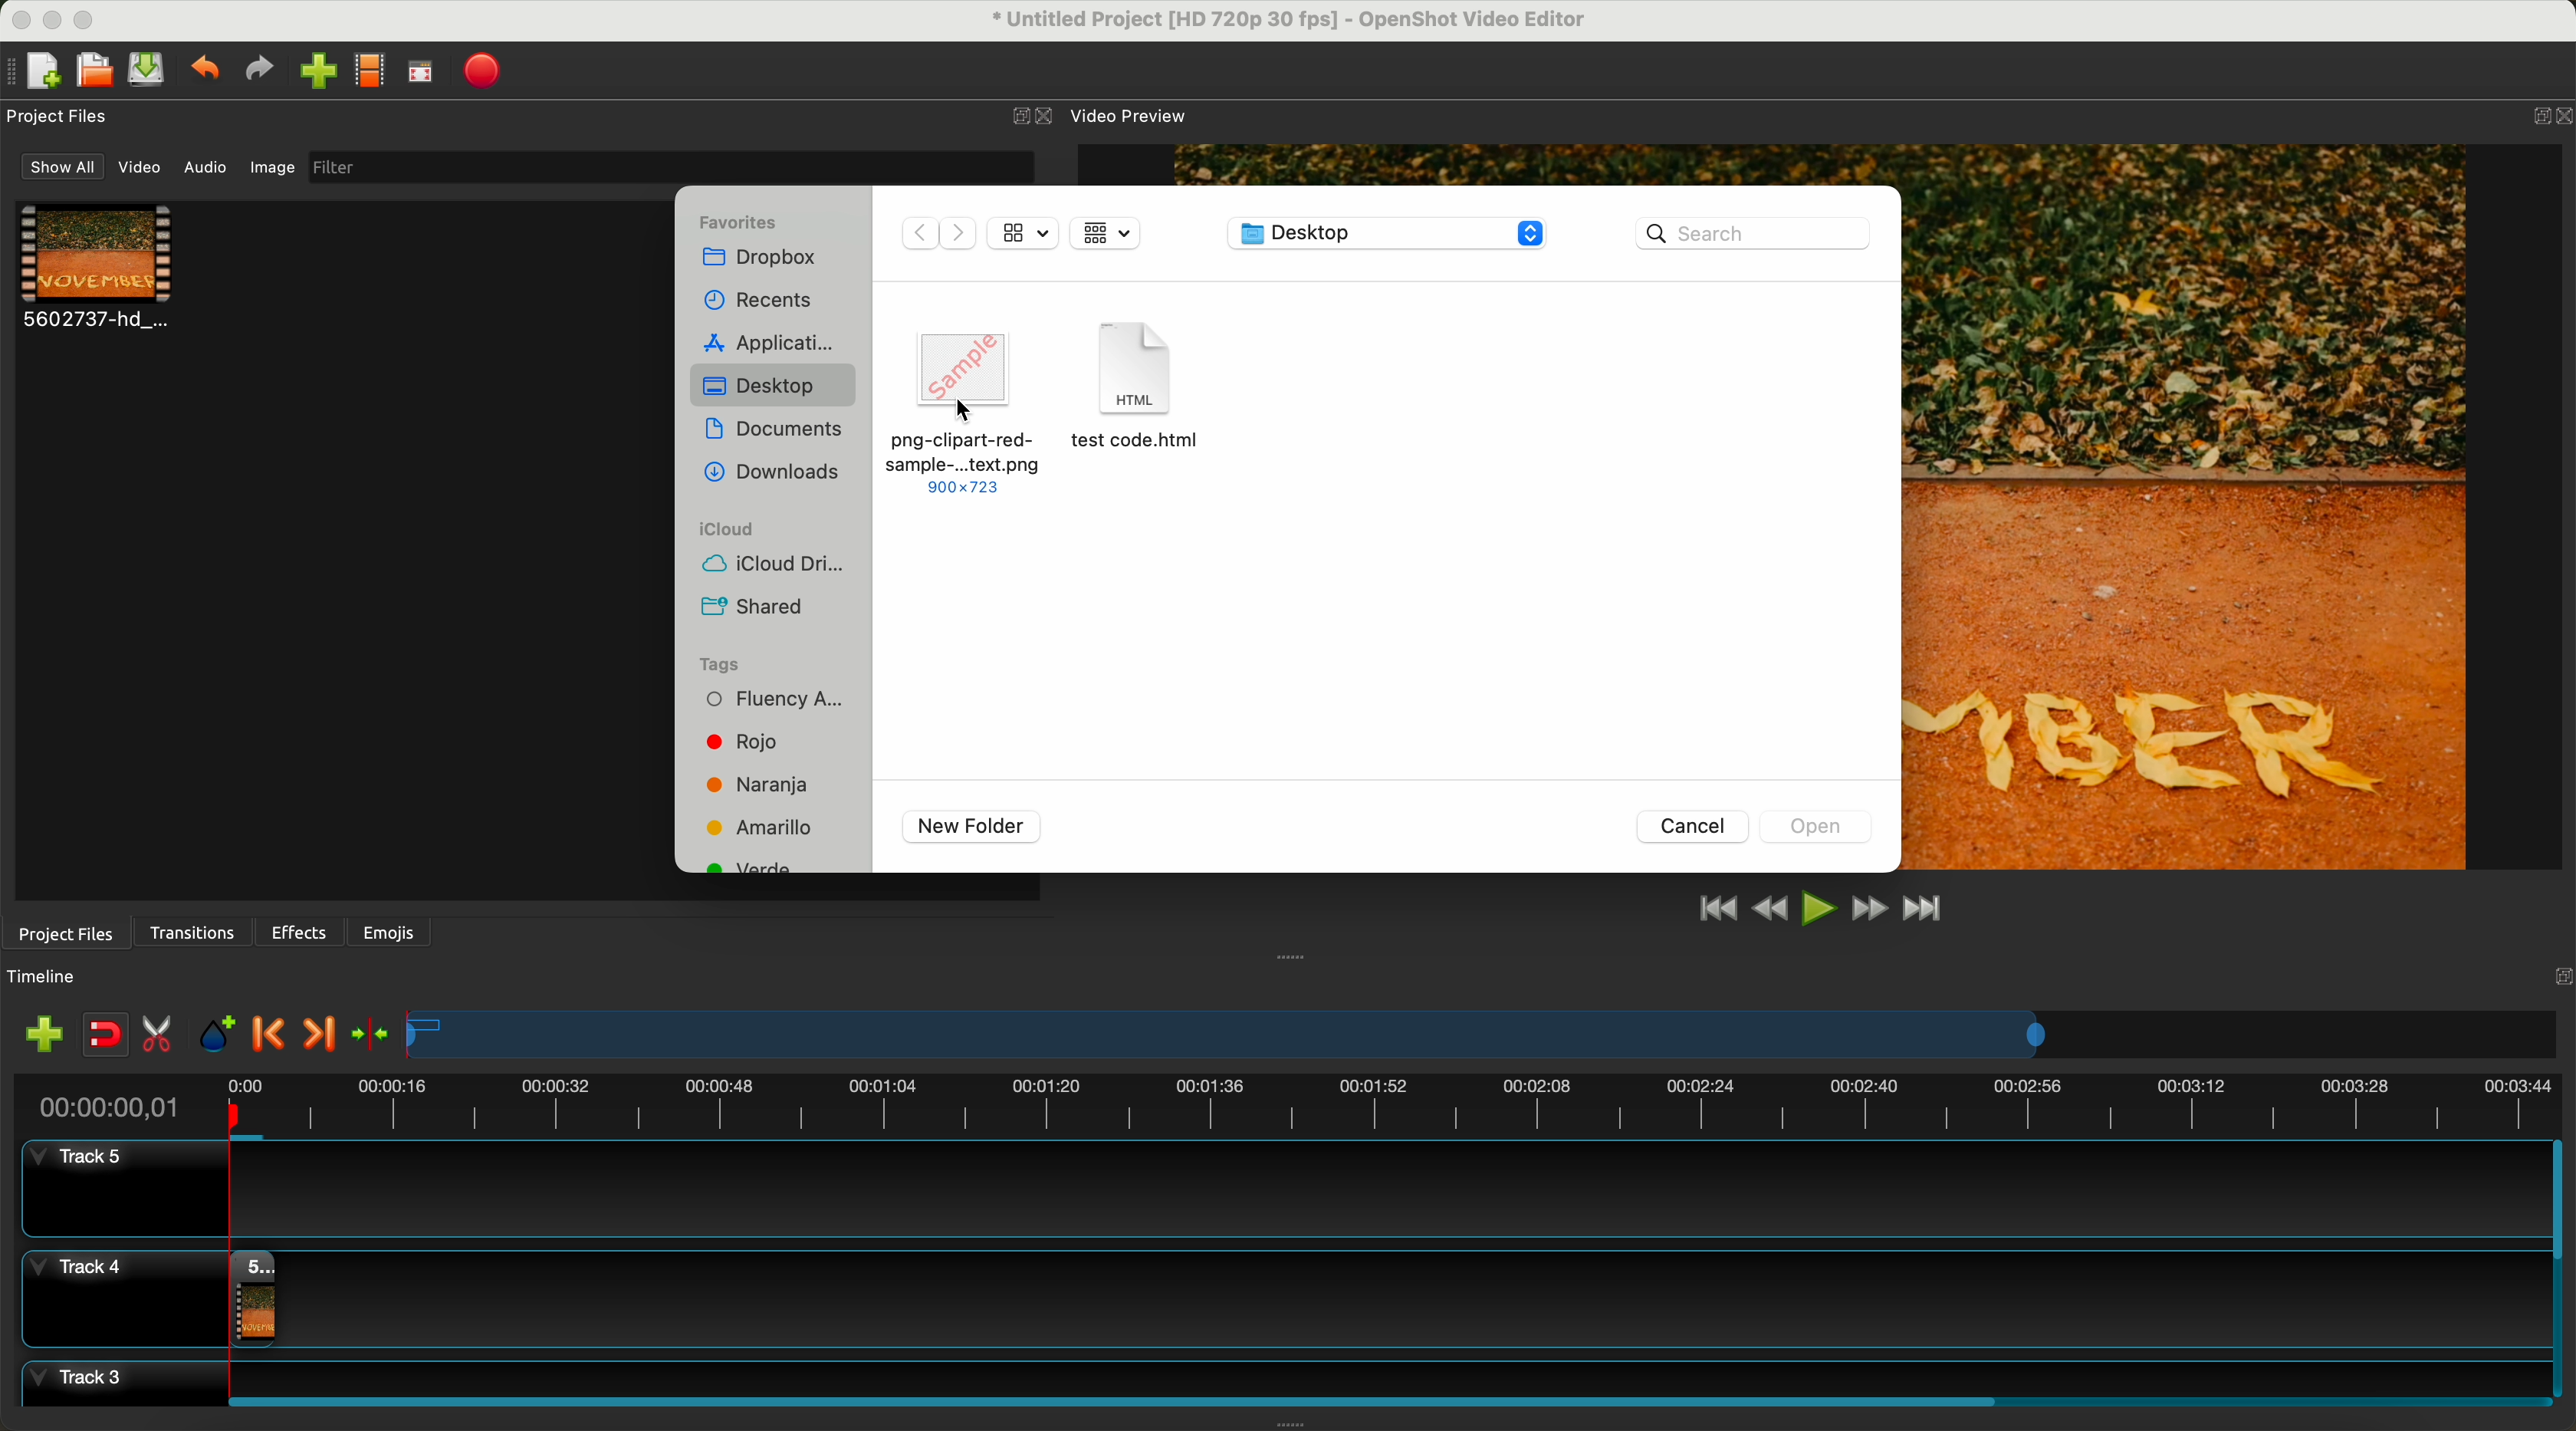 This screenshot has height=1431, width=2576. I want to click on video, so click(98, 270).